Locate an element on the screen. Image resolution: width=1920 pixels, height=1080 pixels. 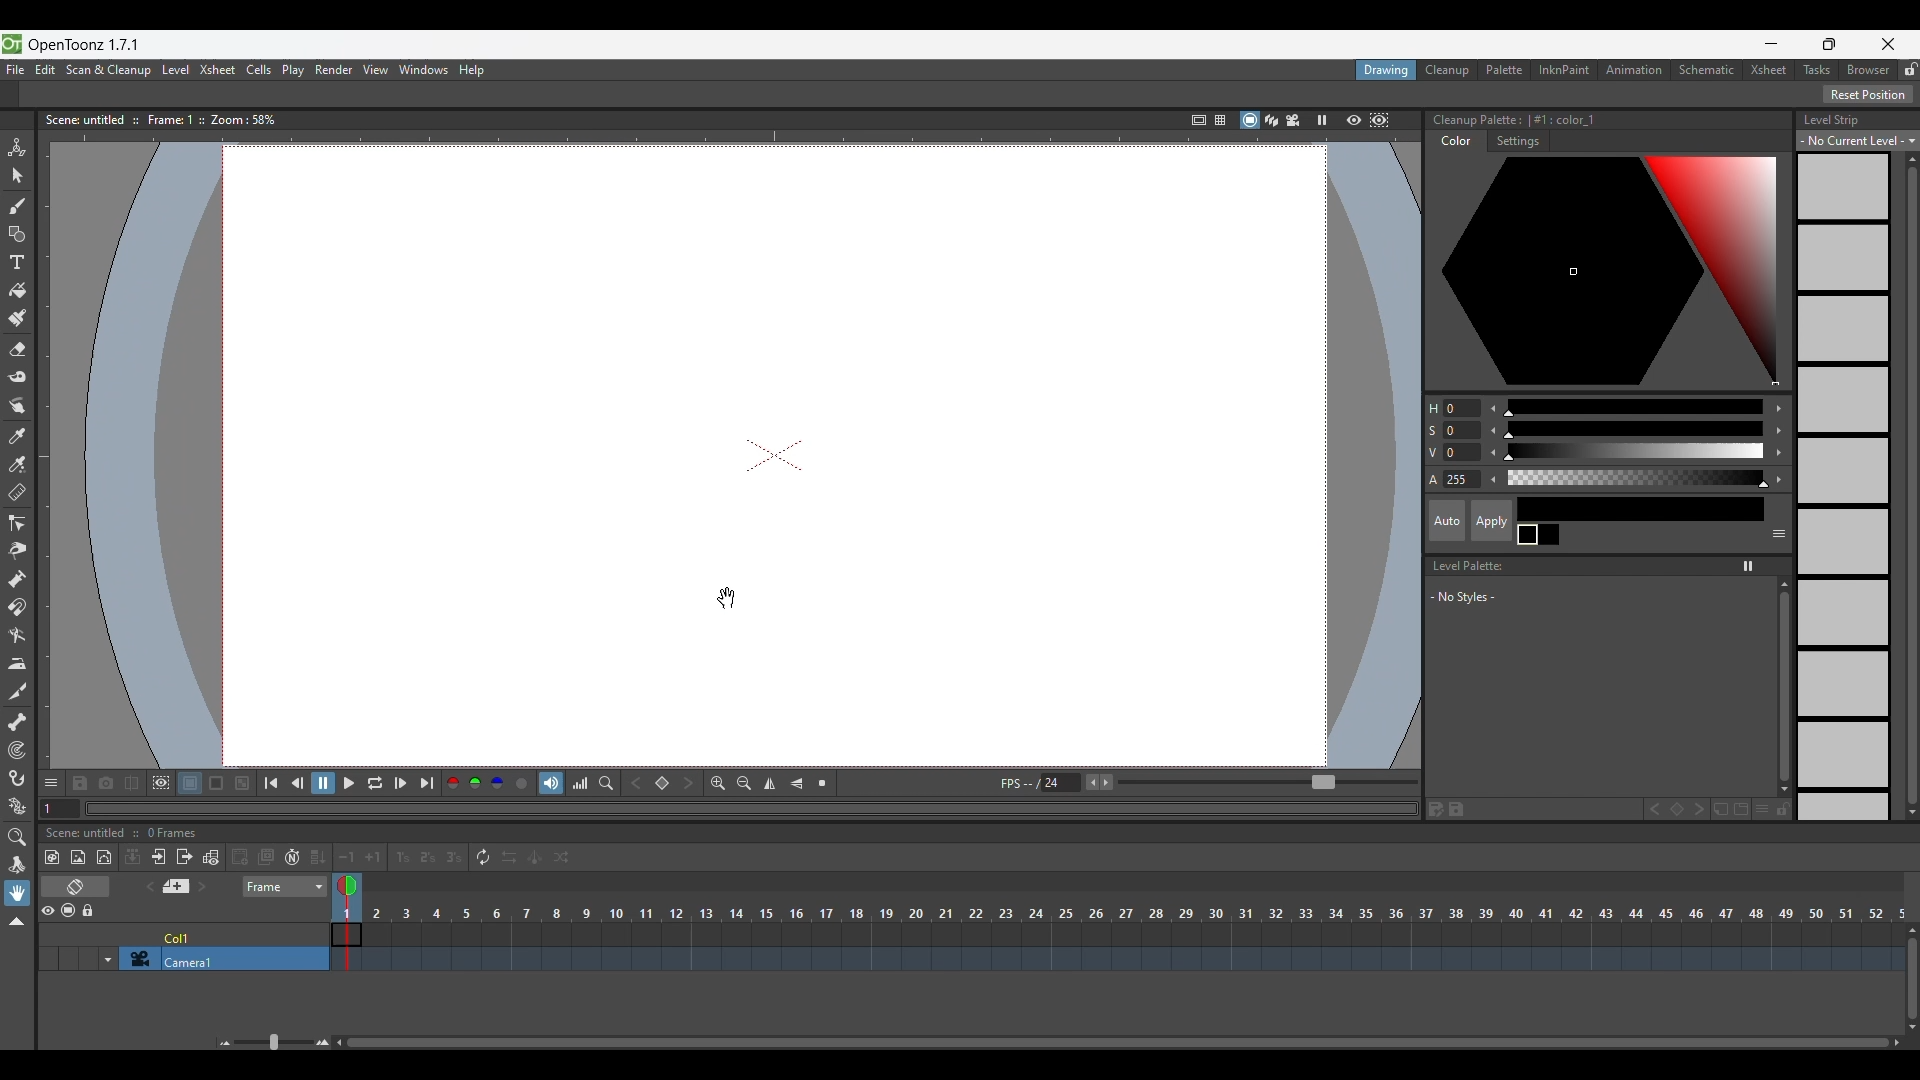
Save images is located at coordinates (79, 783).